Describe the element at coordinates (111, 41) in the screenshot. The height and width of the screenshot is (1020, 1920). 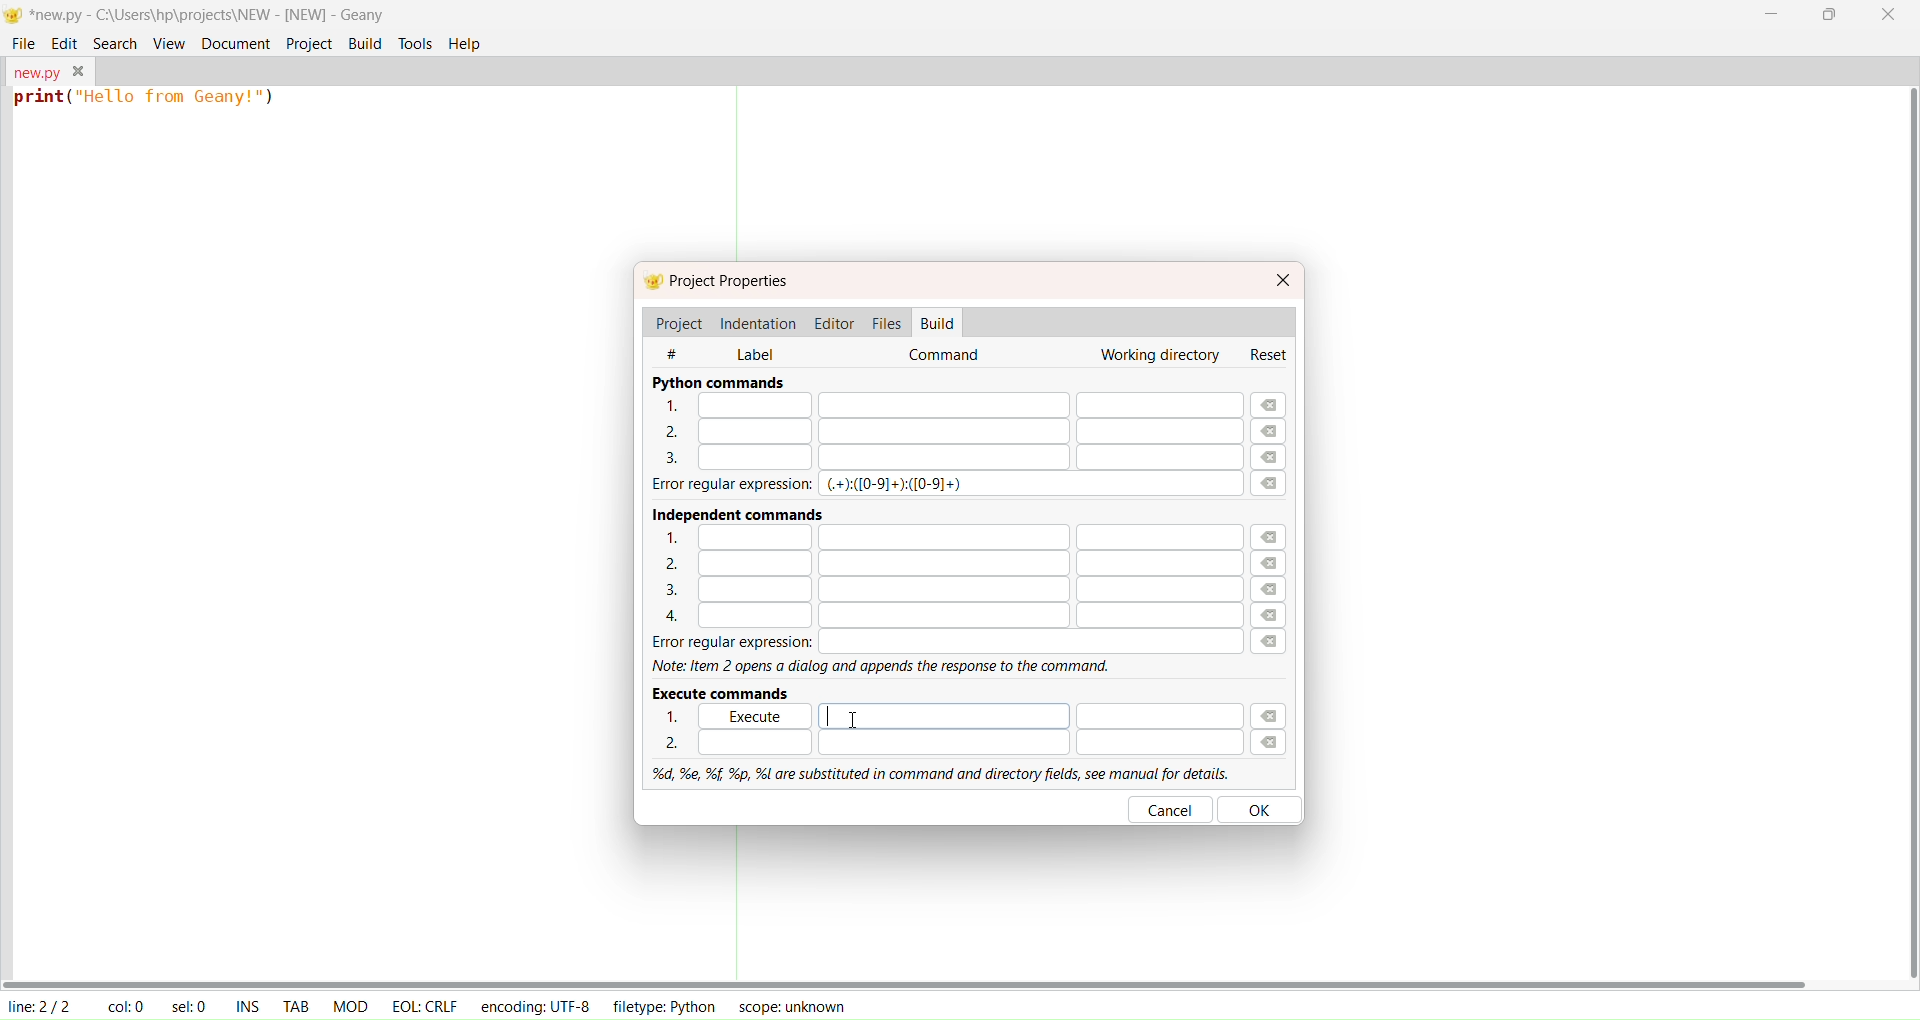
I see `search` at that location.